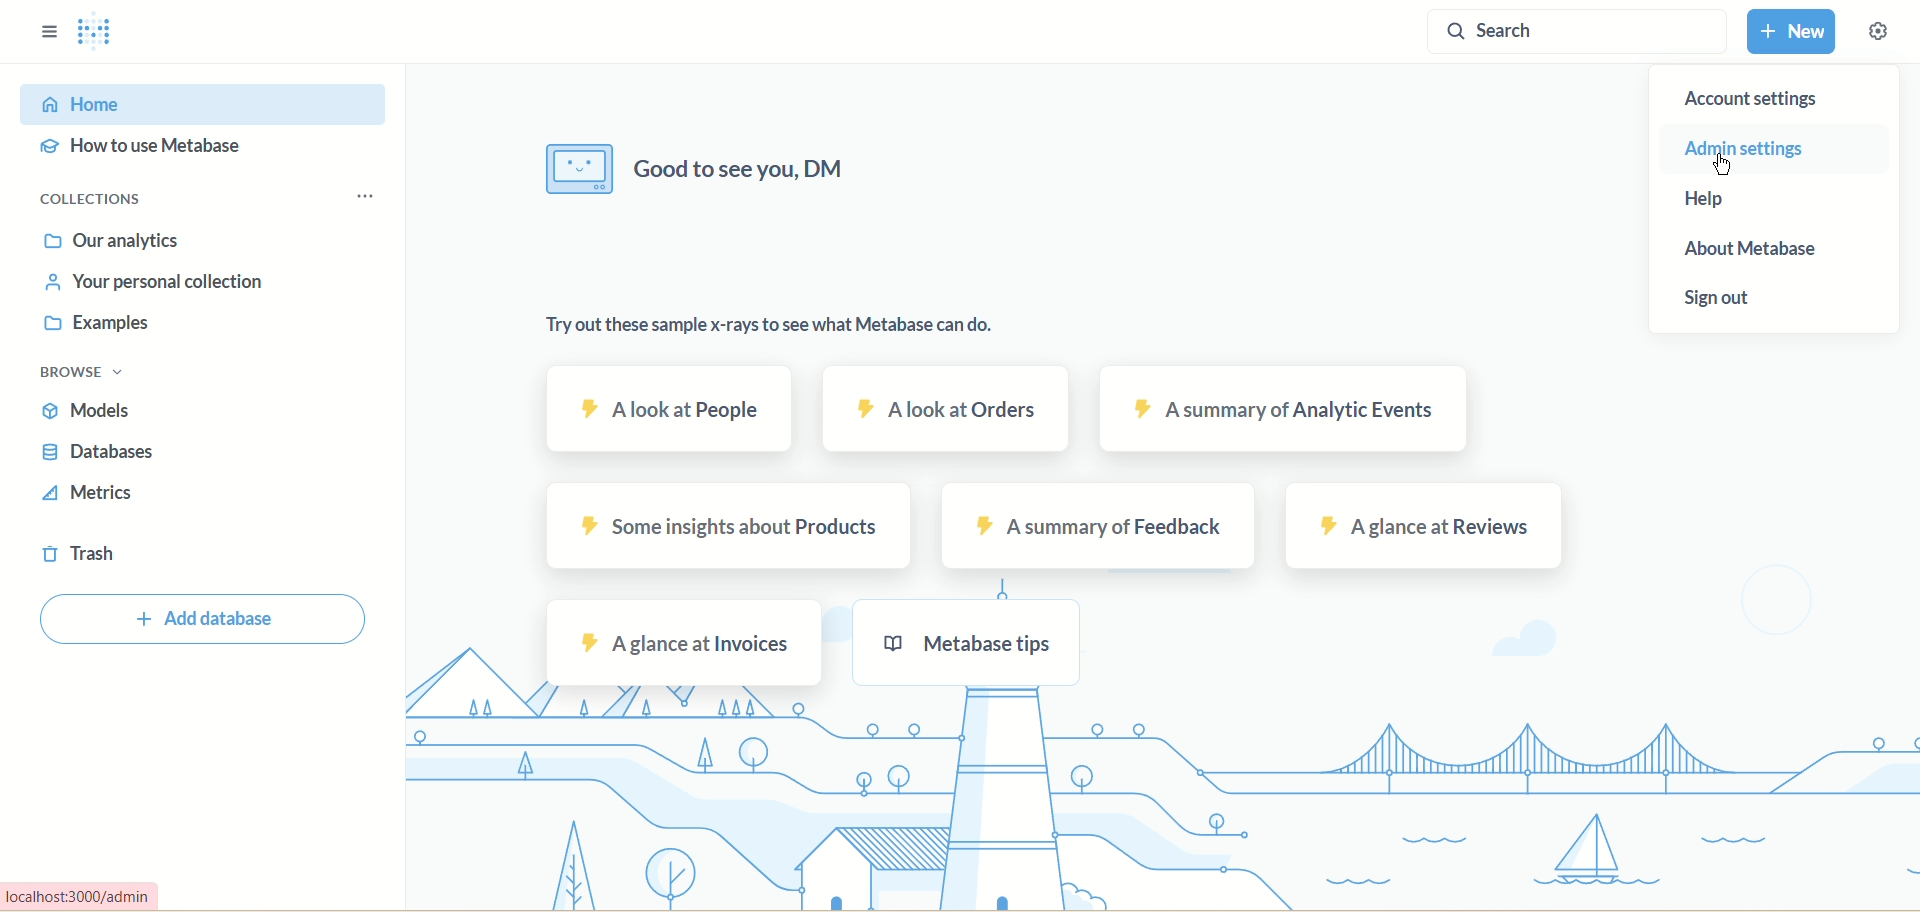  Describe the element at coordinates (200, 106) in the screenshot. I see `home` at that location.